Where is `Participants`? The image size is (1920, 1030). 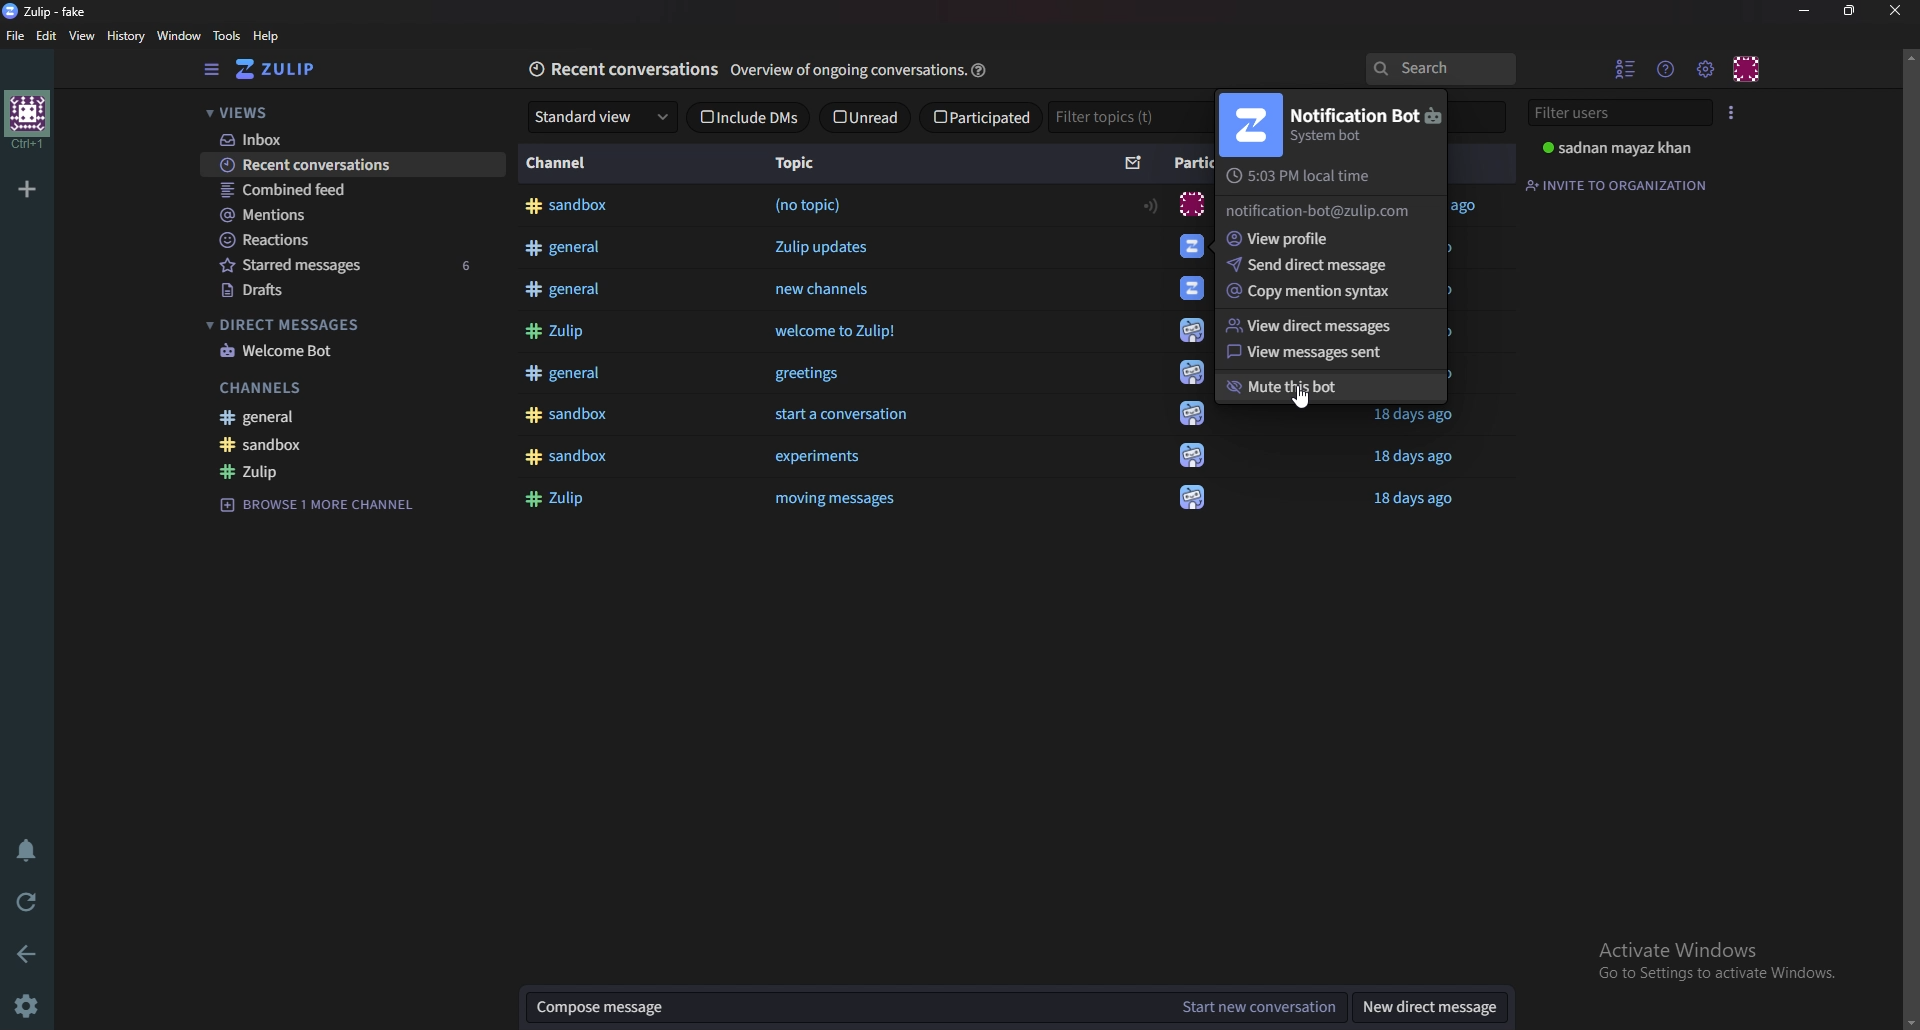
Participants is located at coordinates (1191, 161).